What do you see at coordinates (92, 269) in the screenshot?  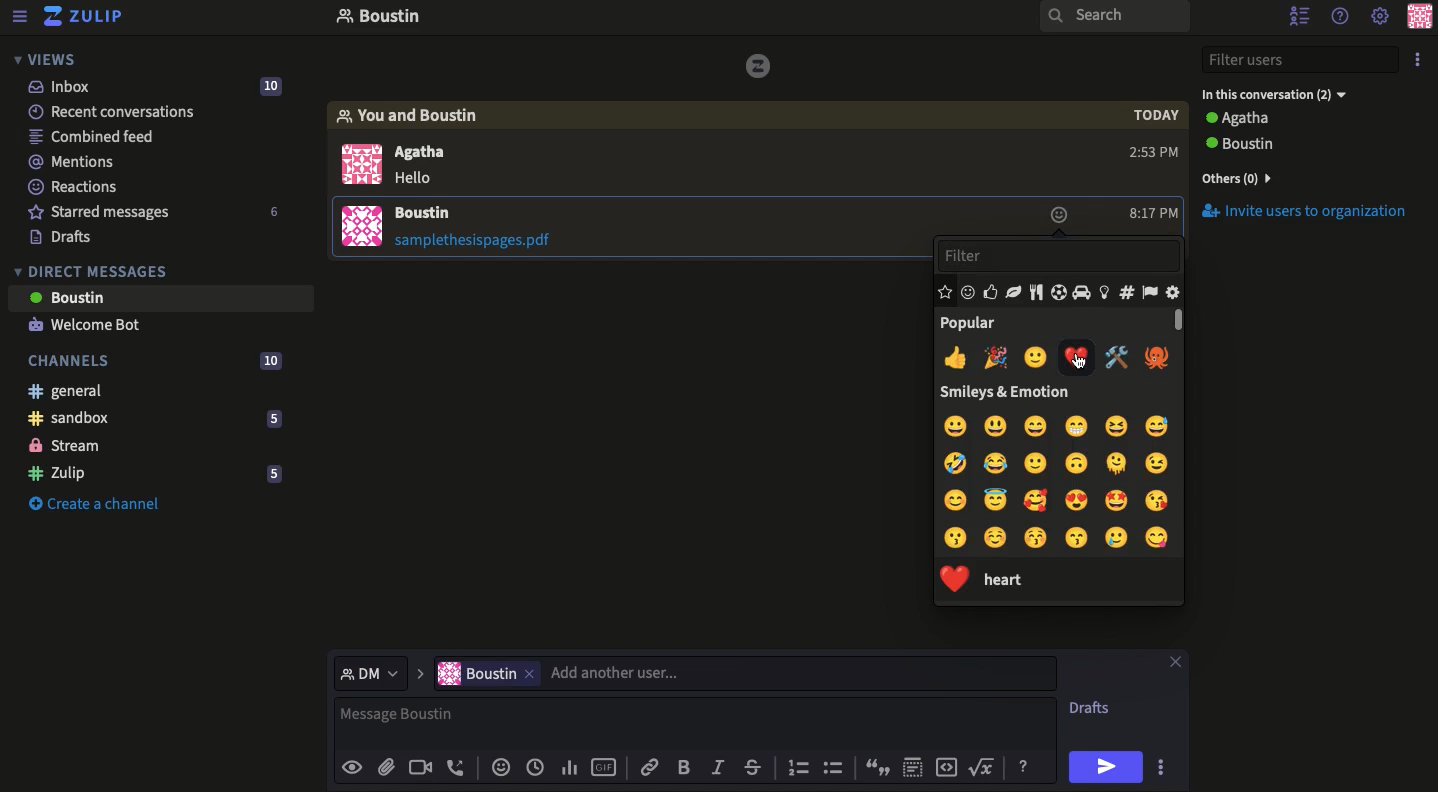 I see `DMs` at bounding box center [92, 269].